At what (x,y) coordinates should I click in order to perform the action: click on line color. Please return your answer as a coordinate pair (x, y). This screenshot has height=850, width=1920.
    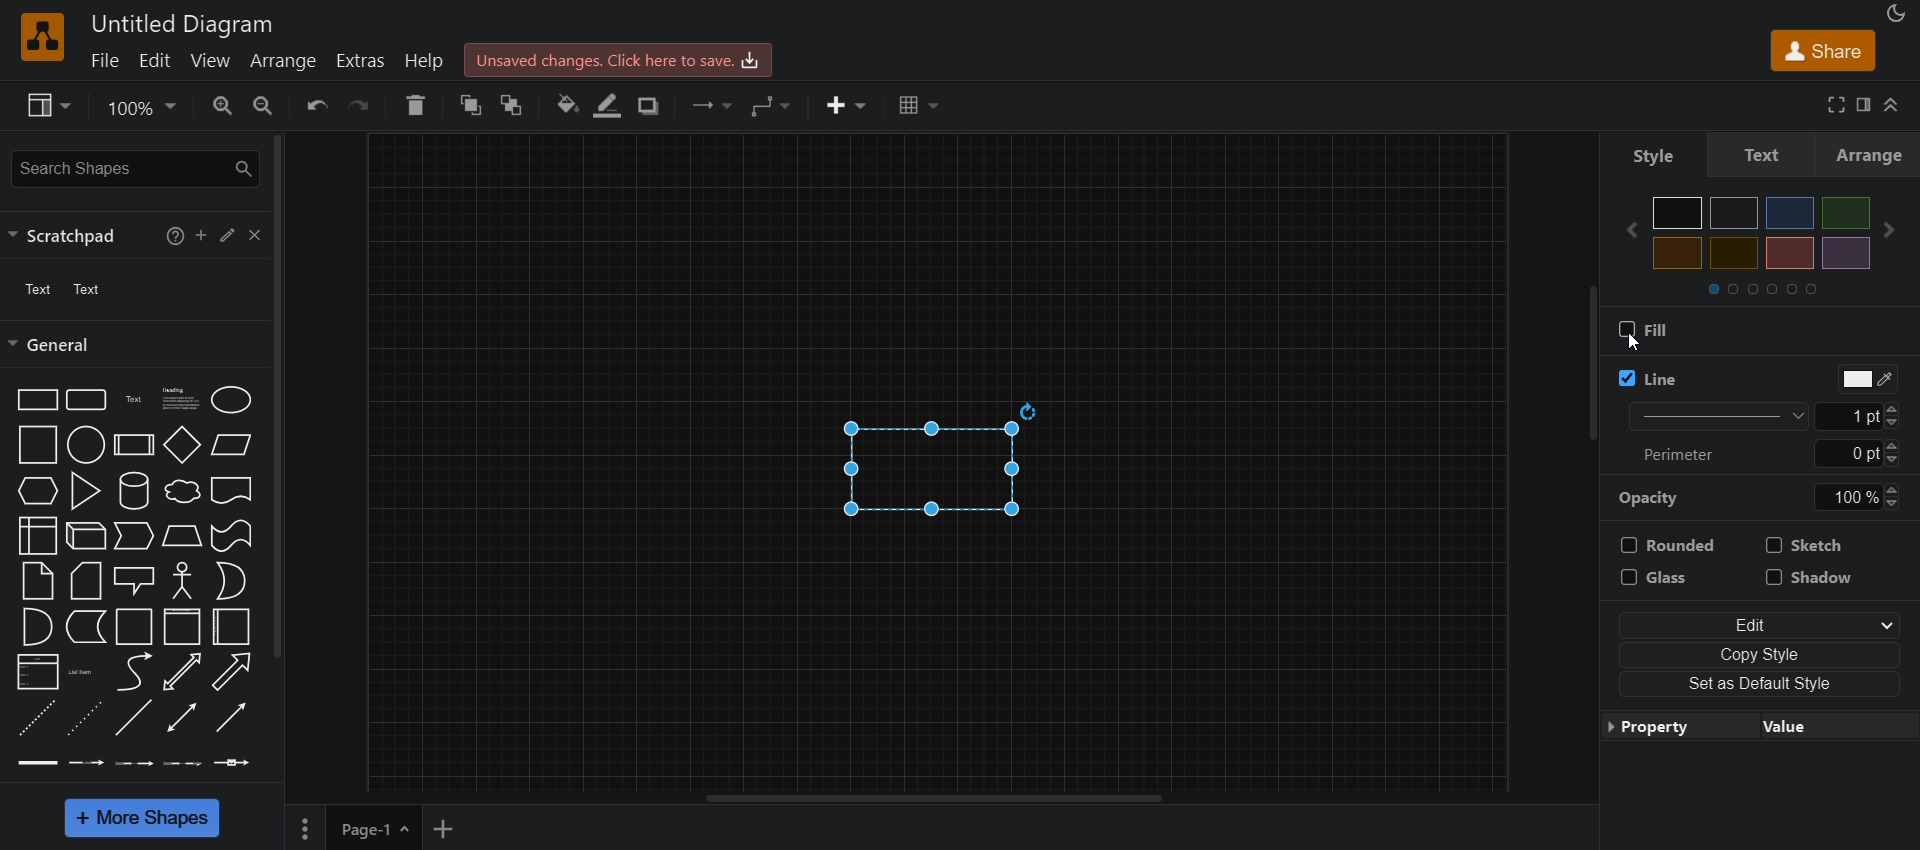
    Looking at the image, I should click on (1867, 381).